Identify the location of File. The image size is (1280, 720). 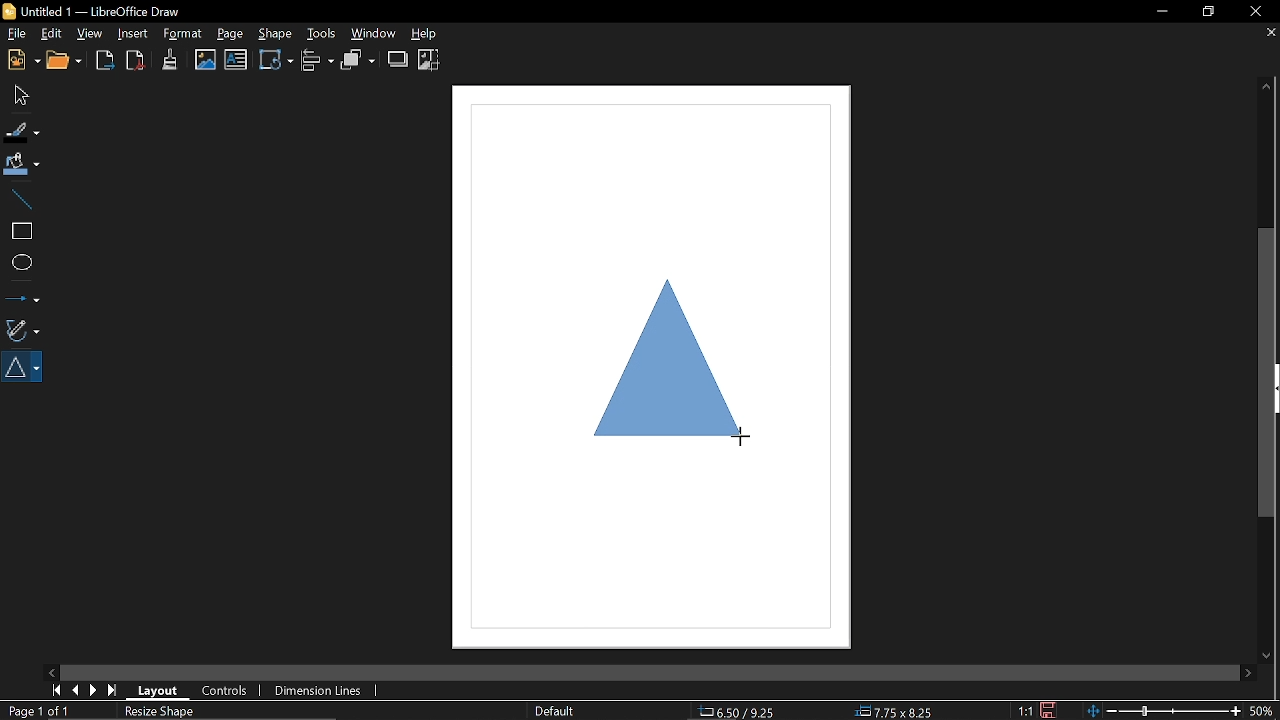
(16, 33).